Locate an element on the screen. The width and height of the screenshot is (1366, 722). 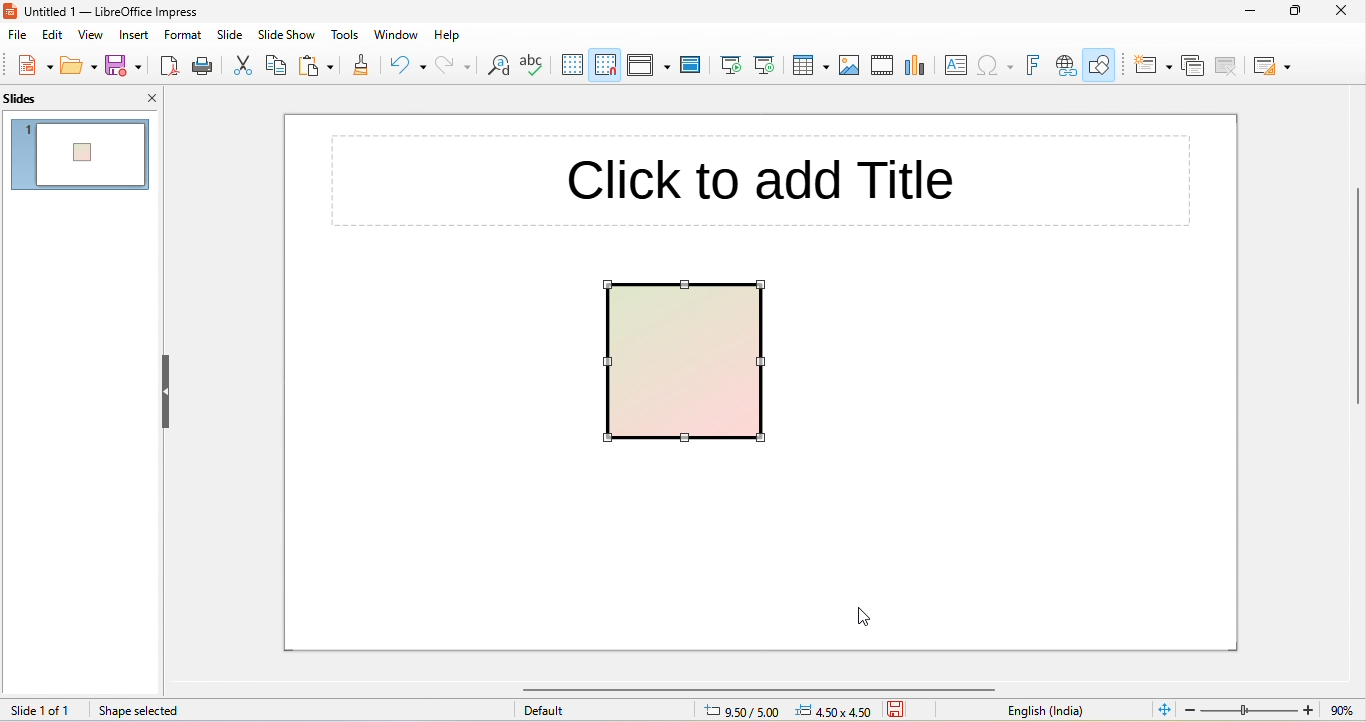
open is located at coordinates (79, 63).